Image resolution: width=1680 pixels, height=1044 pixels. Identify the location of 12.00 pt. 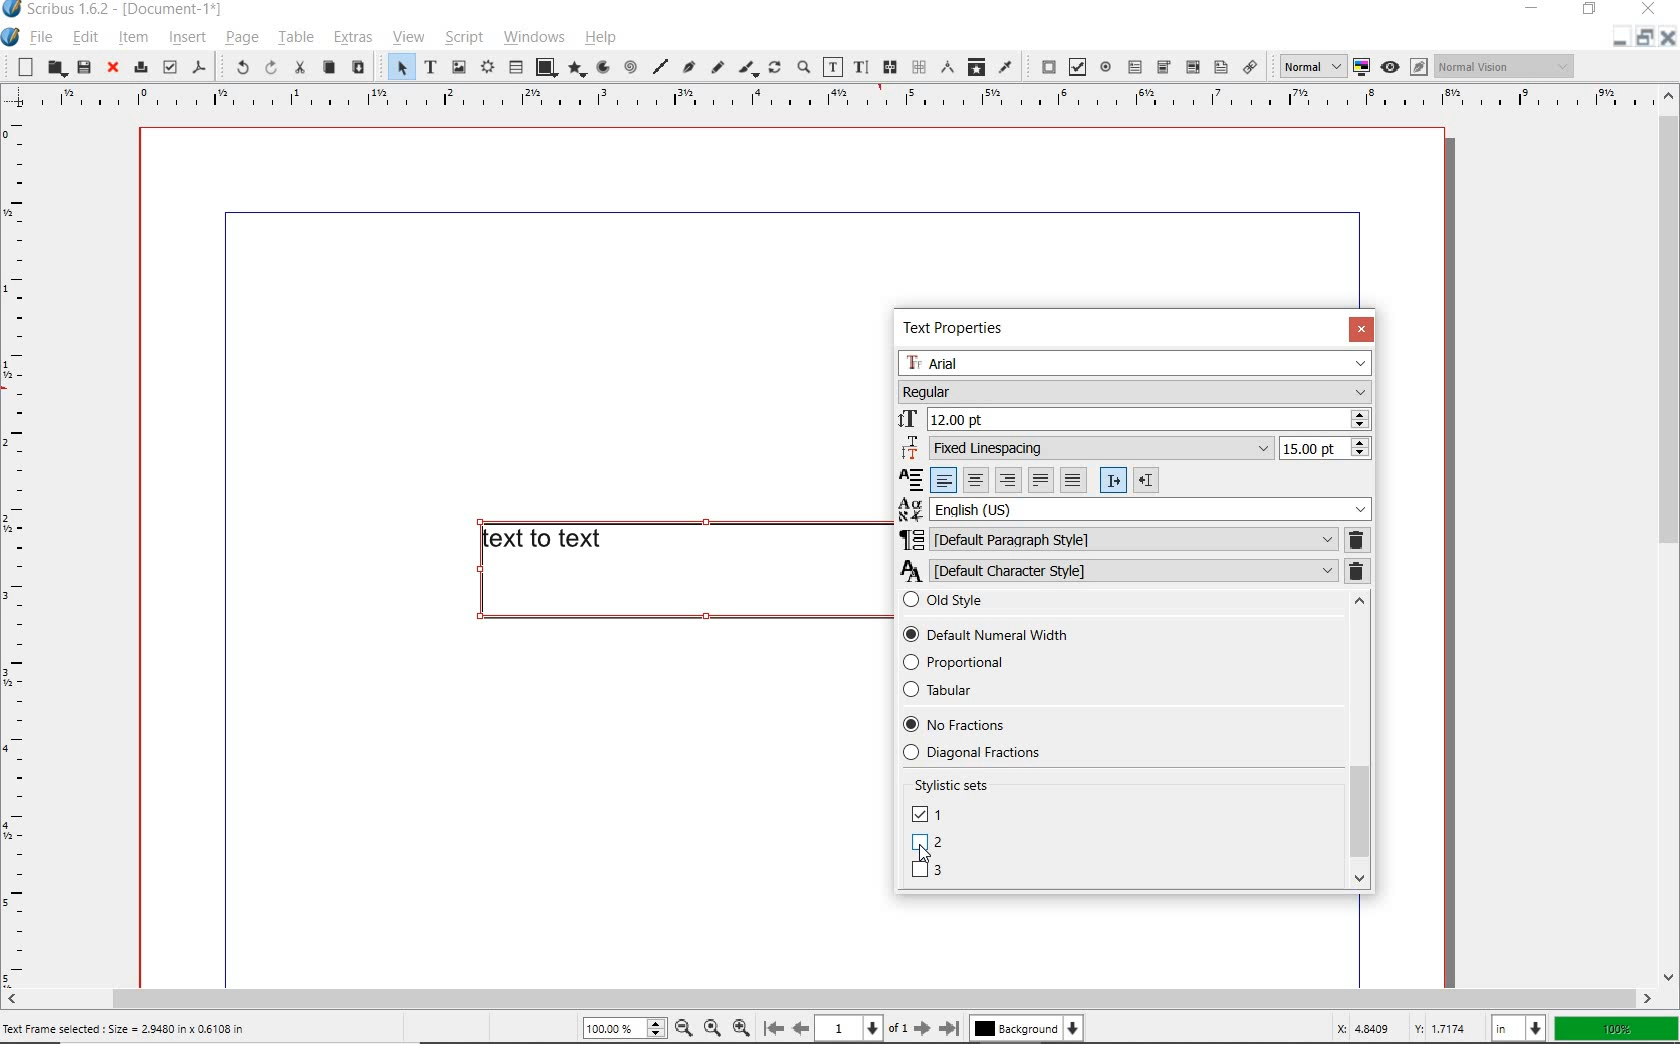
(1133, 420).